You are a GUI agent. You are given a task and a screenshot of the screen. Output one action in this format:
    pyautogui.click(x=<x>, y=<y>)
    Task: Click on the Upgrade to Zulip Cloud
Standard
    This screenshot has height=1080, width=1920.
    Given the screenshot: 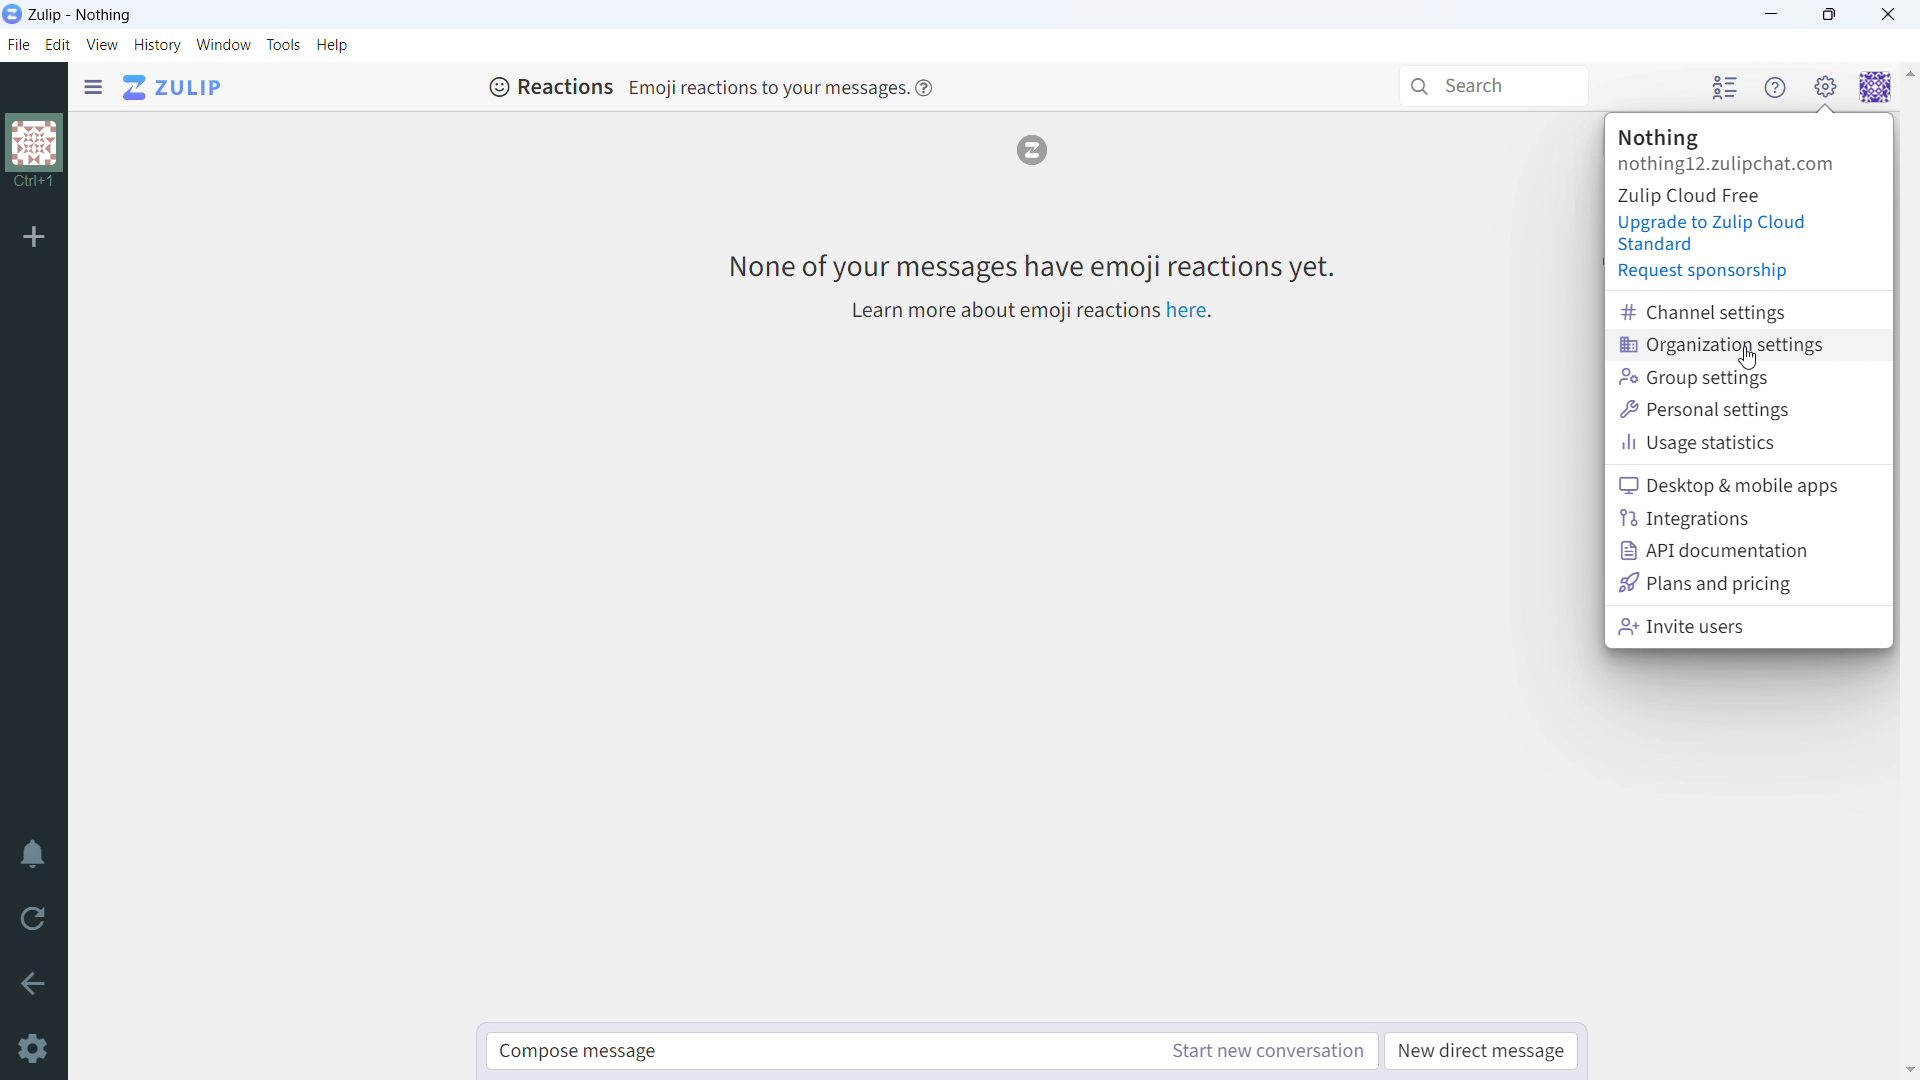 What is the action you would take?
    pyautogui.click(x=1714, y=233)
    